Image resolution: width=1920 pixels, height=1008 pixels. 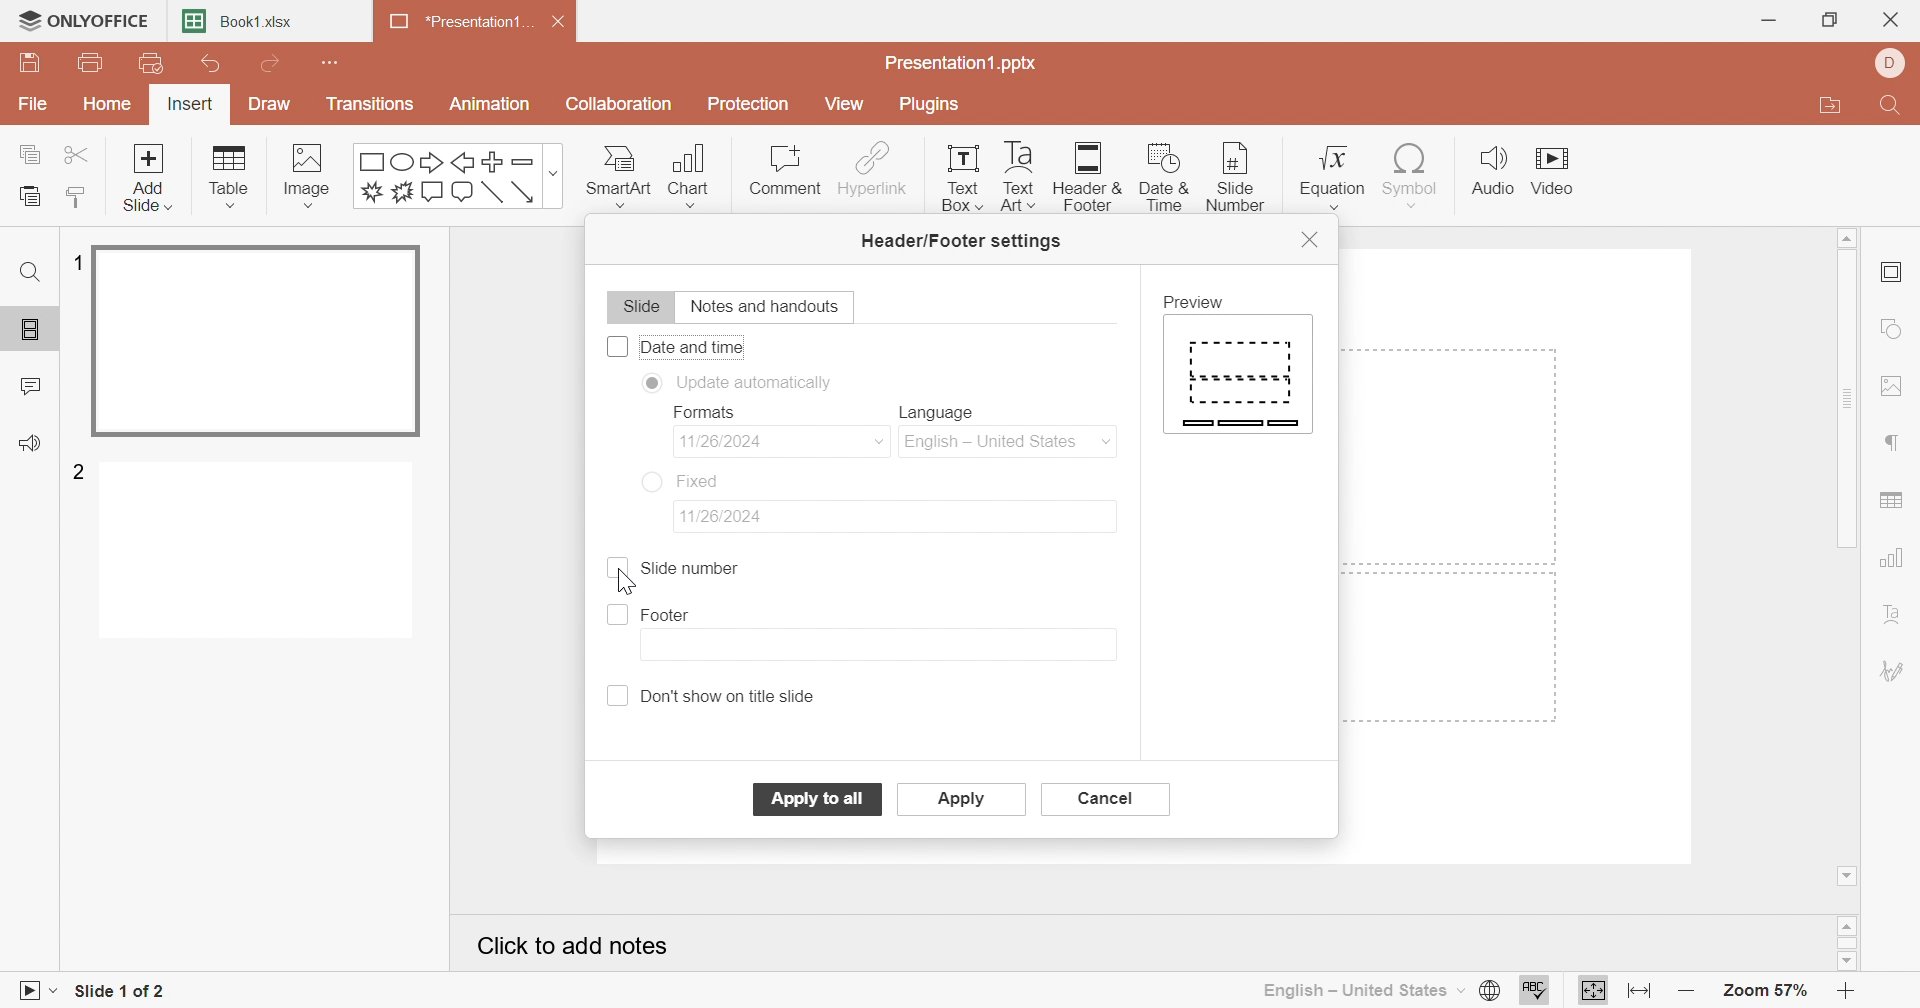 I want to click on Scroll Bar, so click(x=1851, y=943).